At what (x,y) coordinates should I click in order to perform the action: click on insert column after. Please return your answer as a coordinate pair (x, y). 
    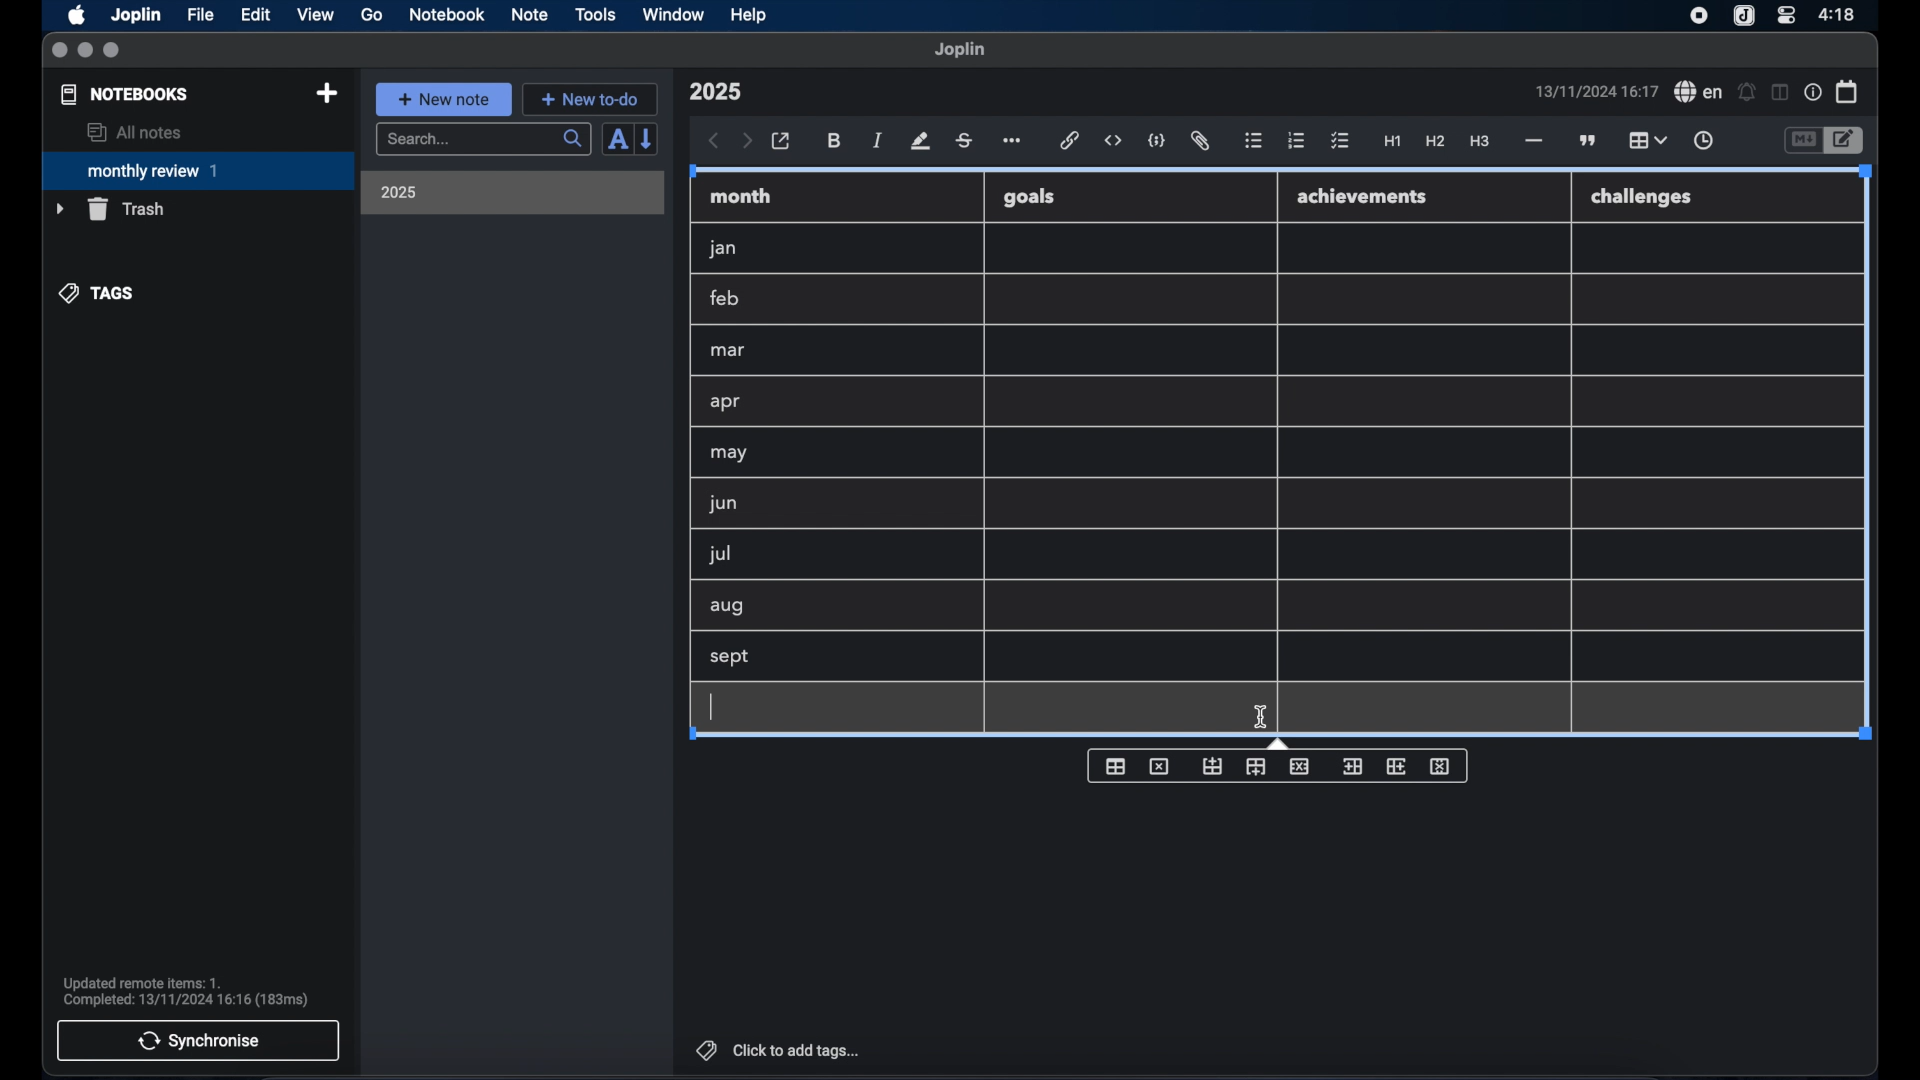
    Looking at the image, I should click on (1397, 766).